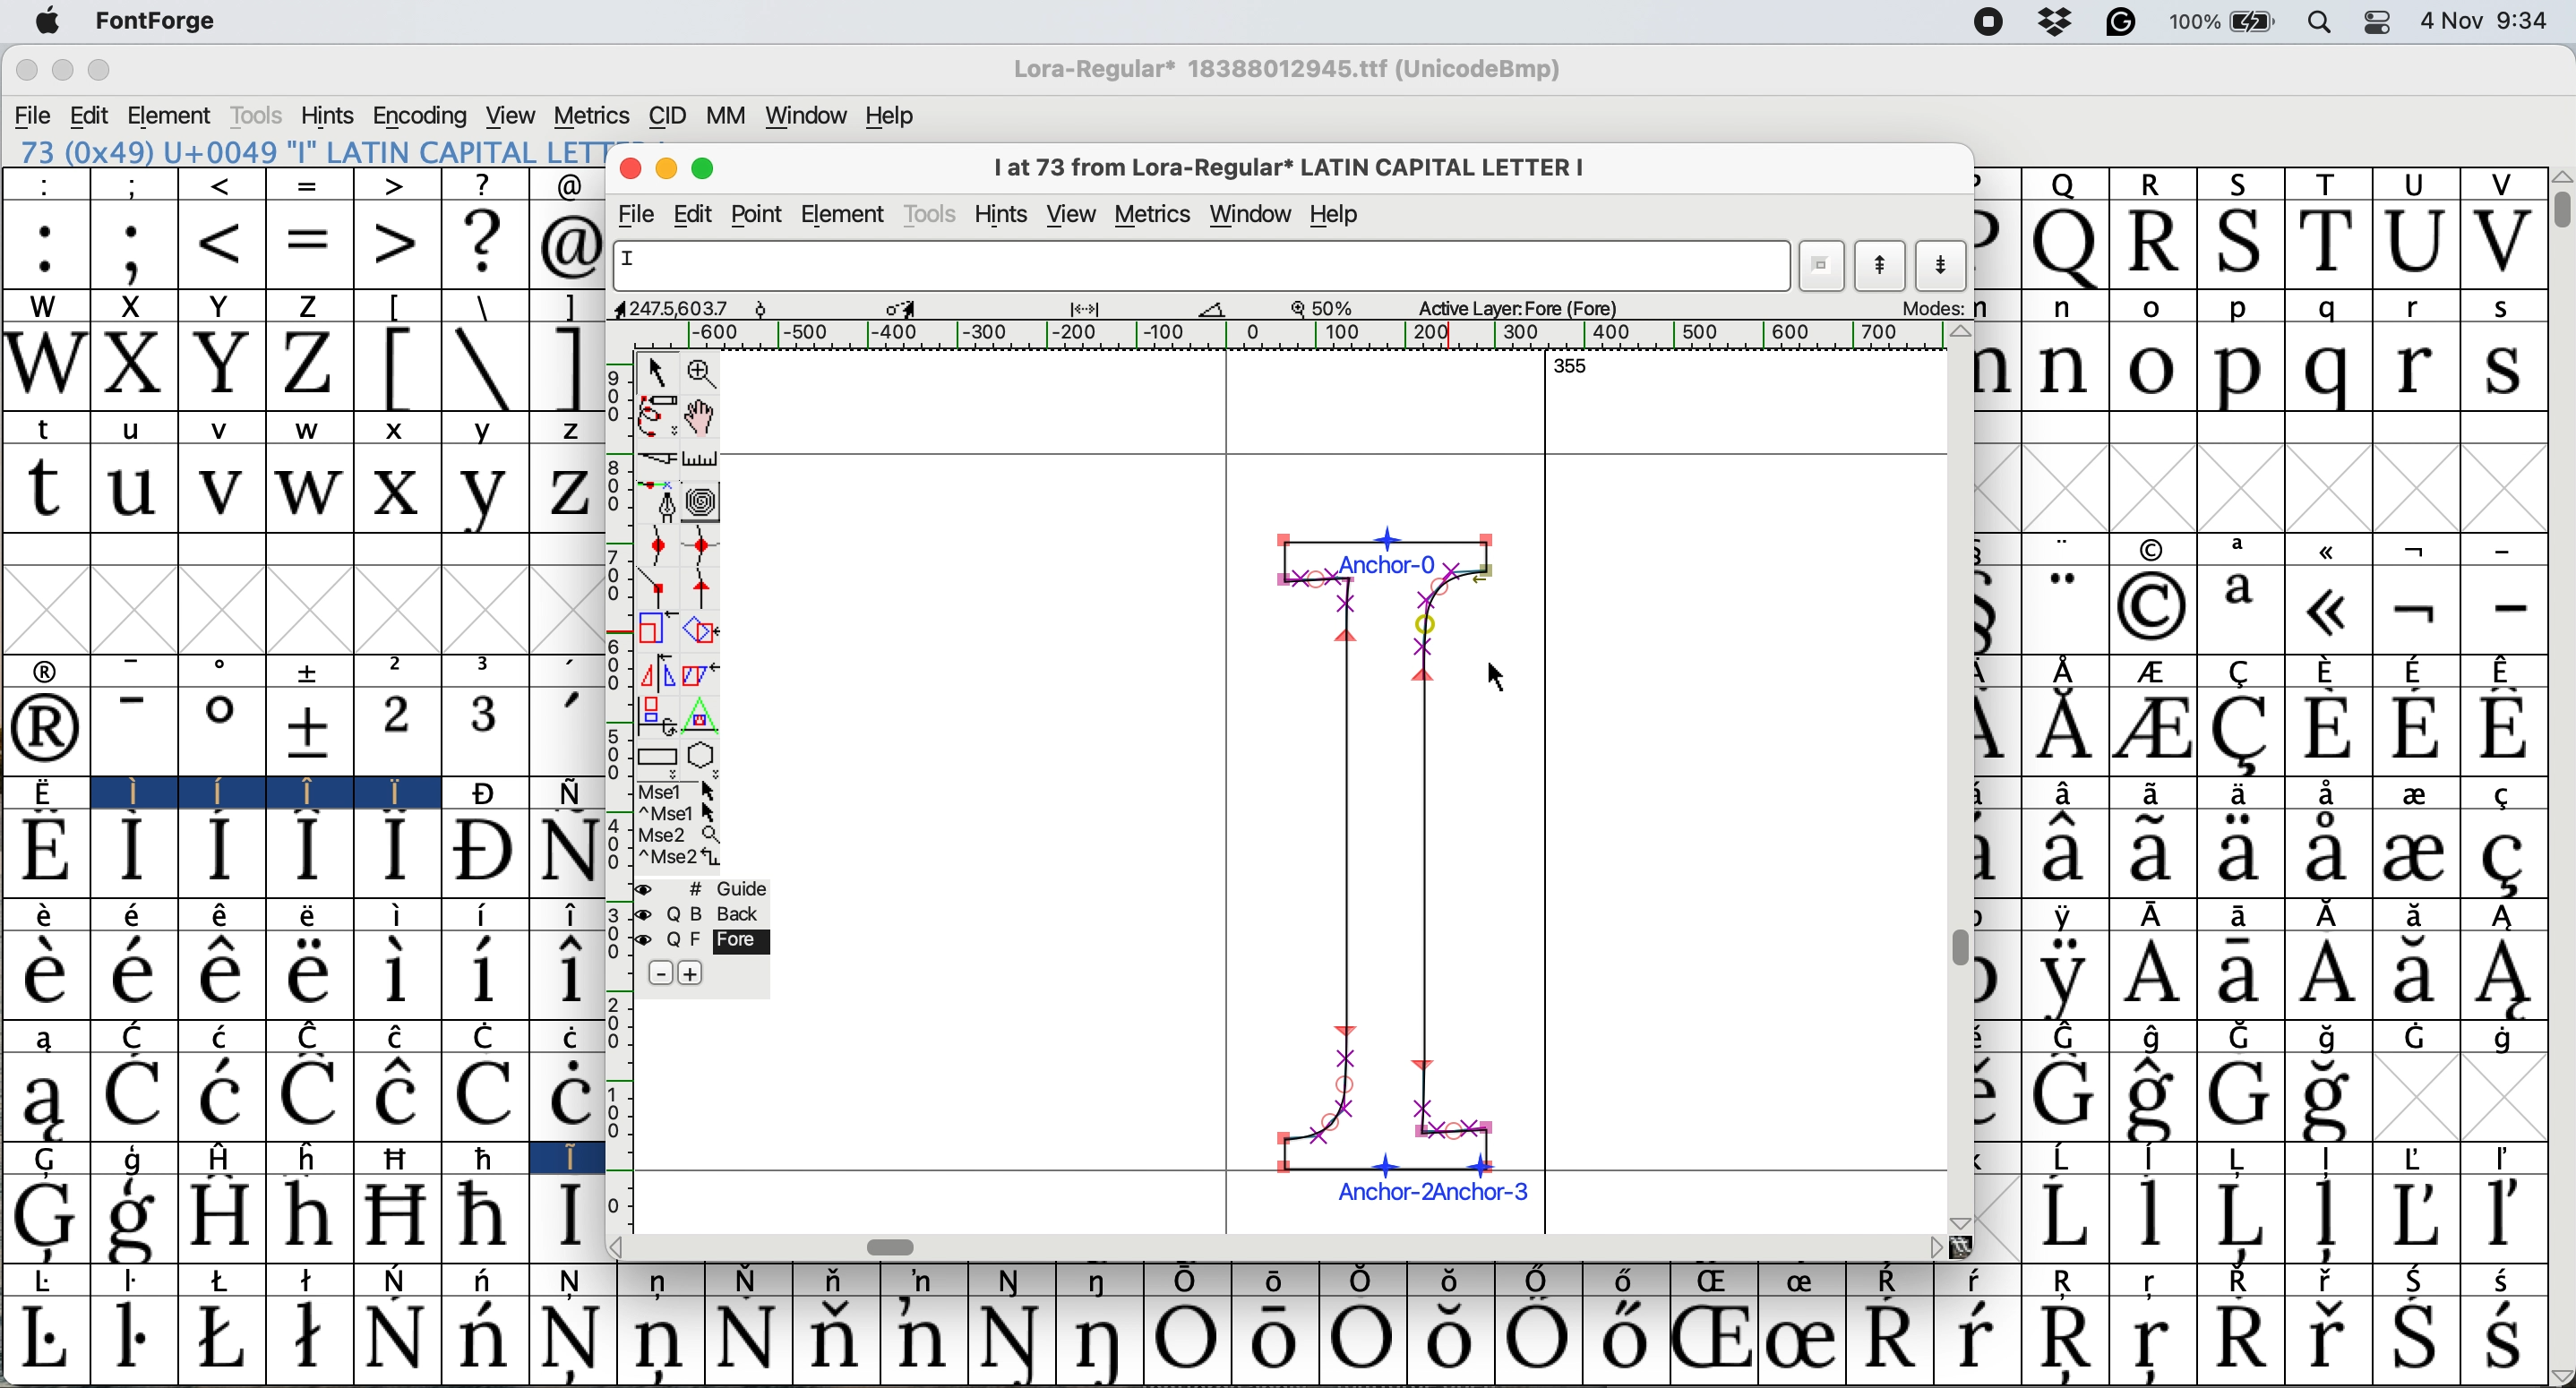  I want to click on o, so click(2153, 307).